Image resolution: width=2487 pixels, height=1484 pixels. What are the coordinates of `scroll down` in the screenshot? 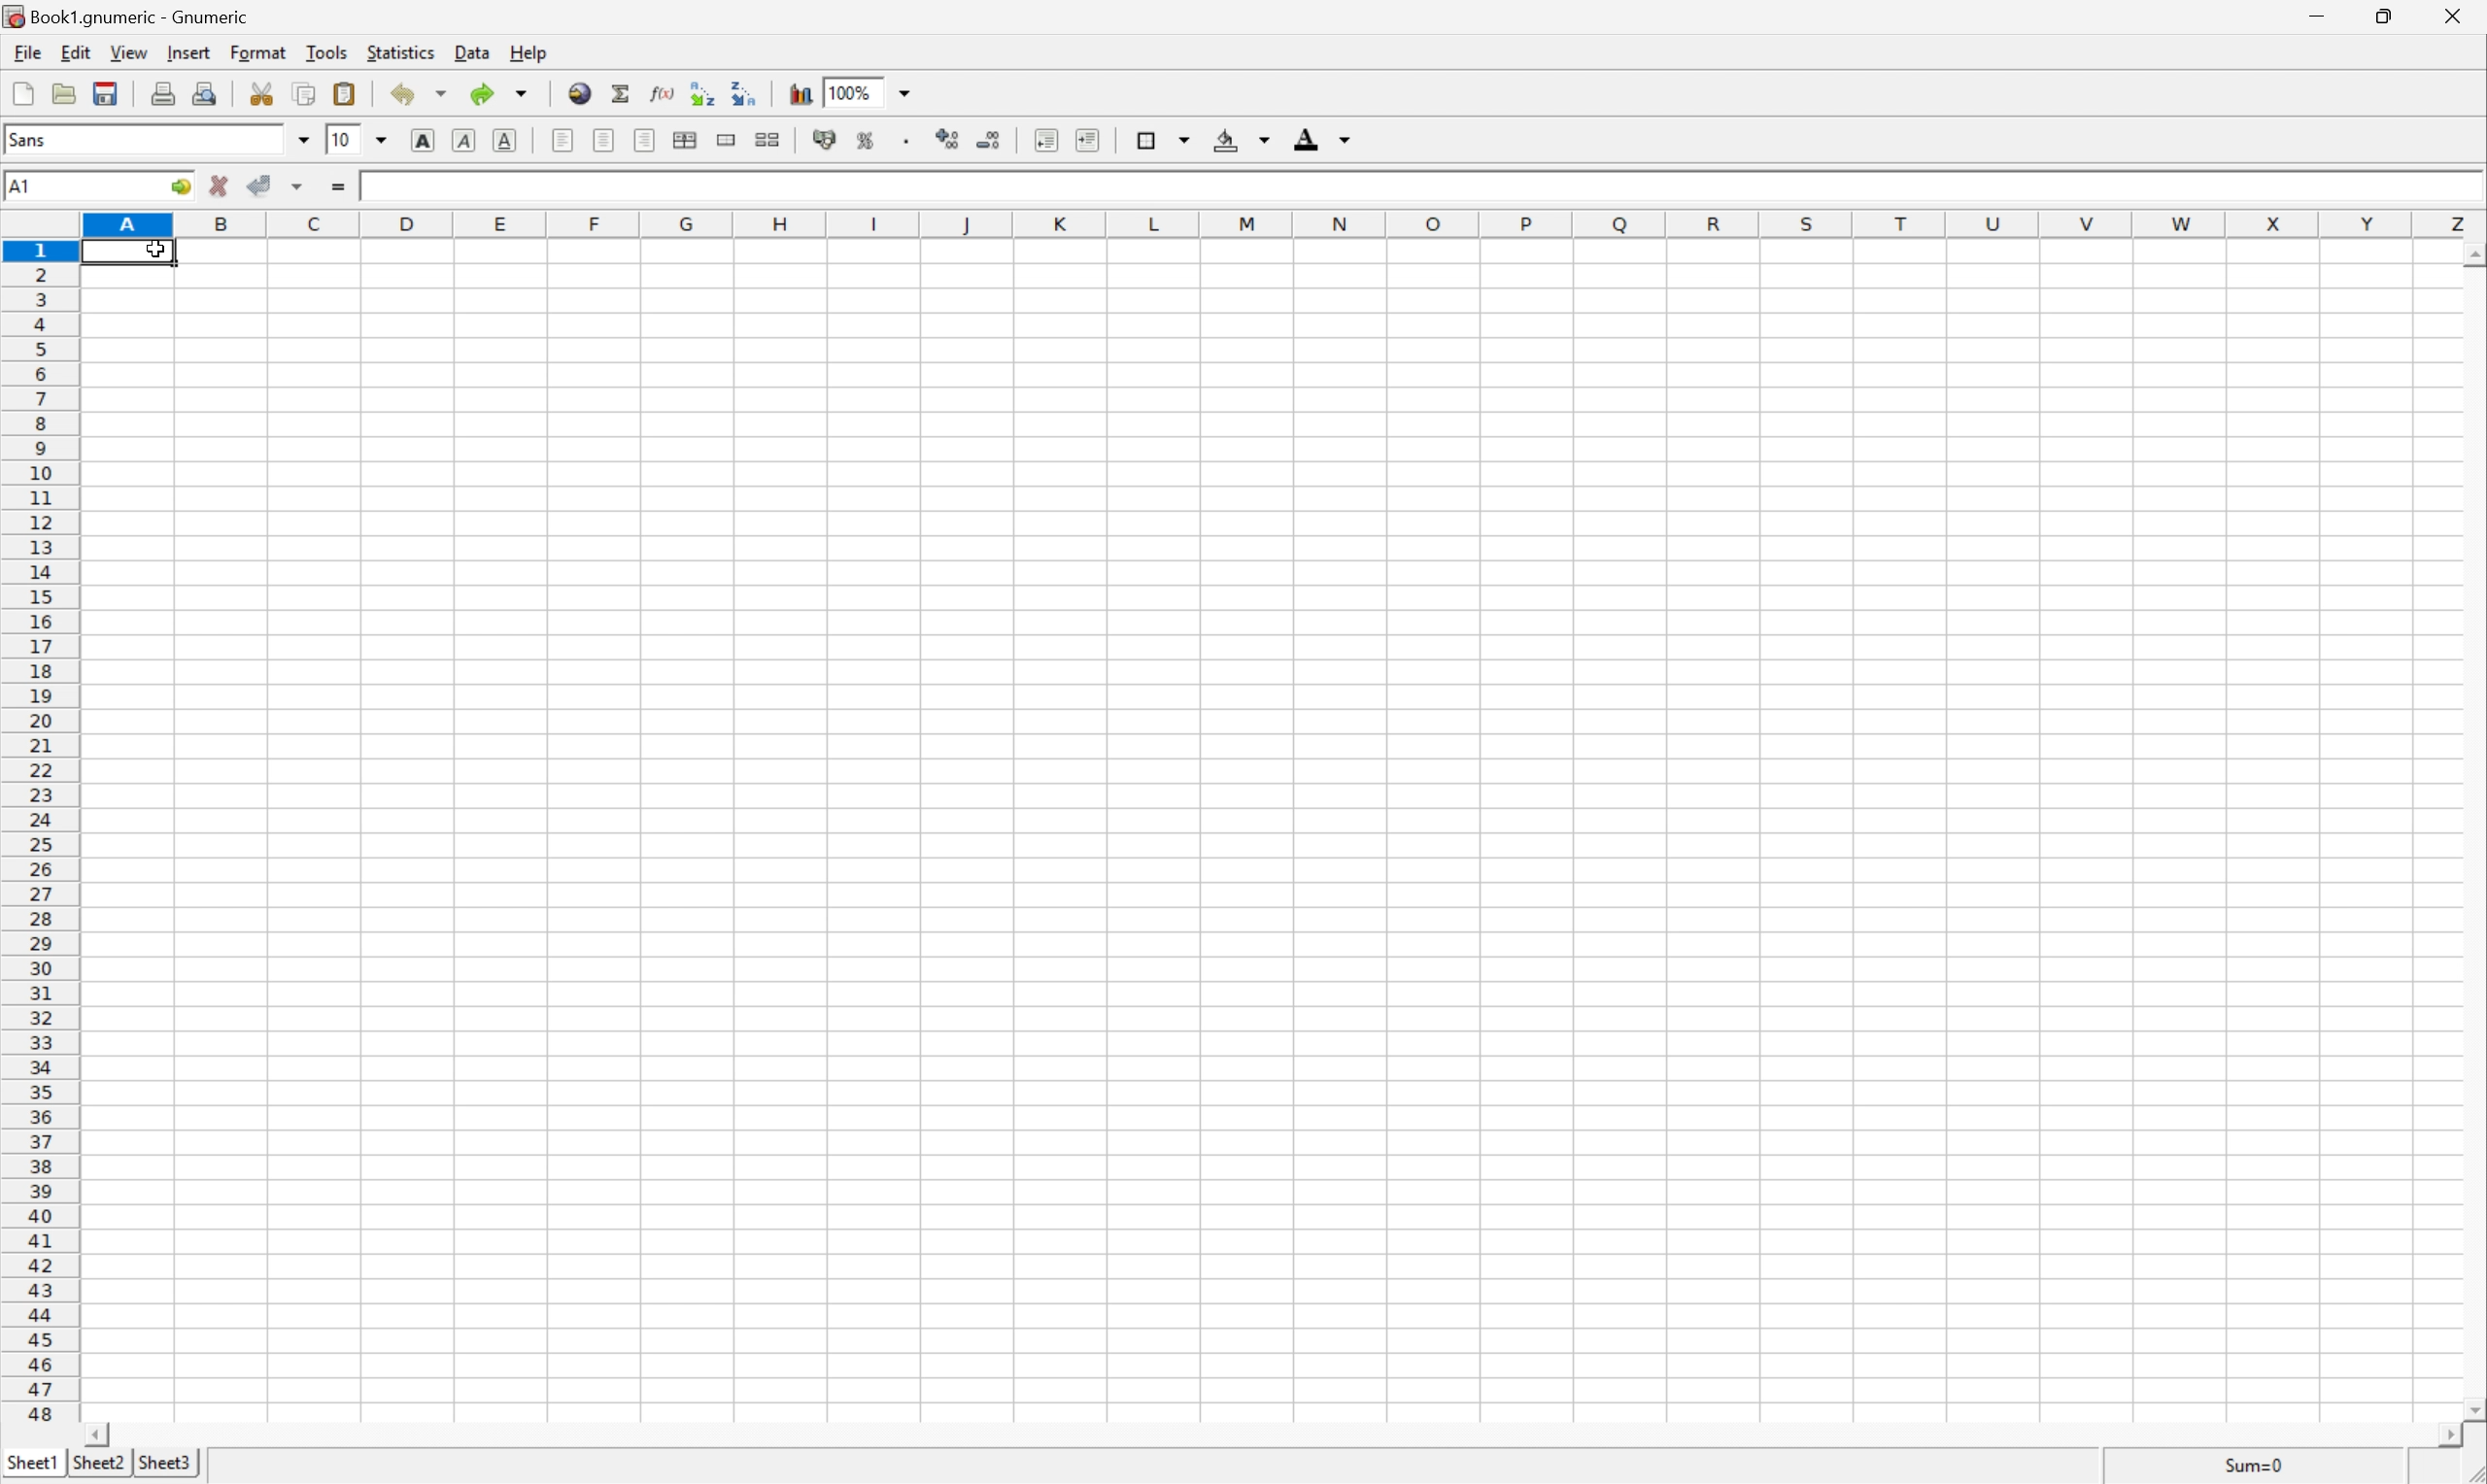 It's located at (2471, 1412).